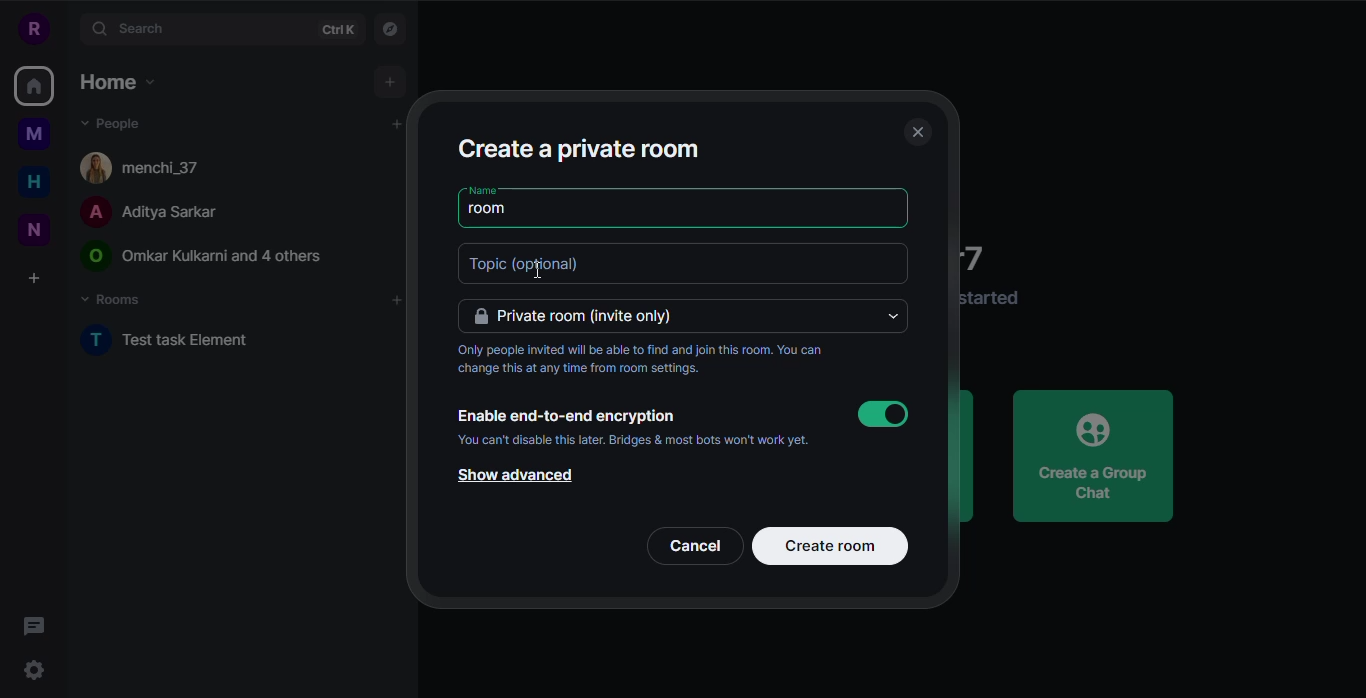 The image size is (1366, 698). What do you see at coordinates (584, 317) in the screenshot?
I see `private room` at bounding box center [584, 317].